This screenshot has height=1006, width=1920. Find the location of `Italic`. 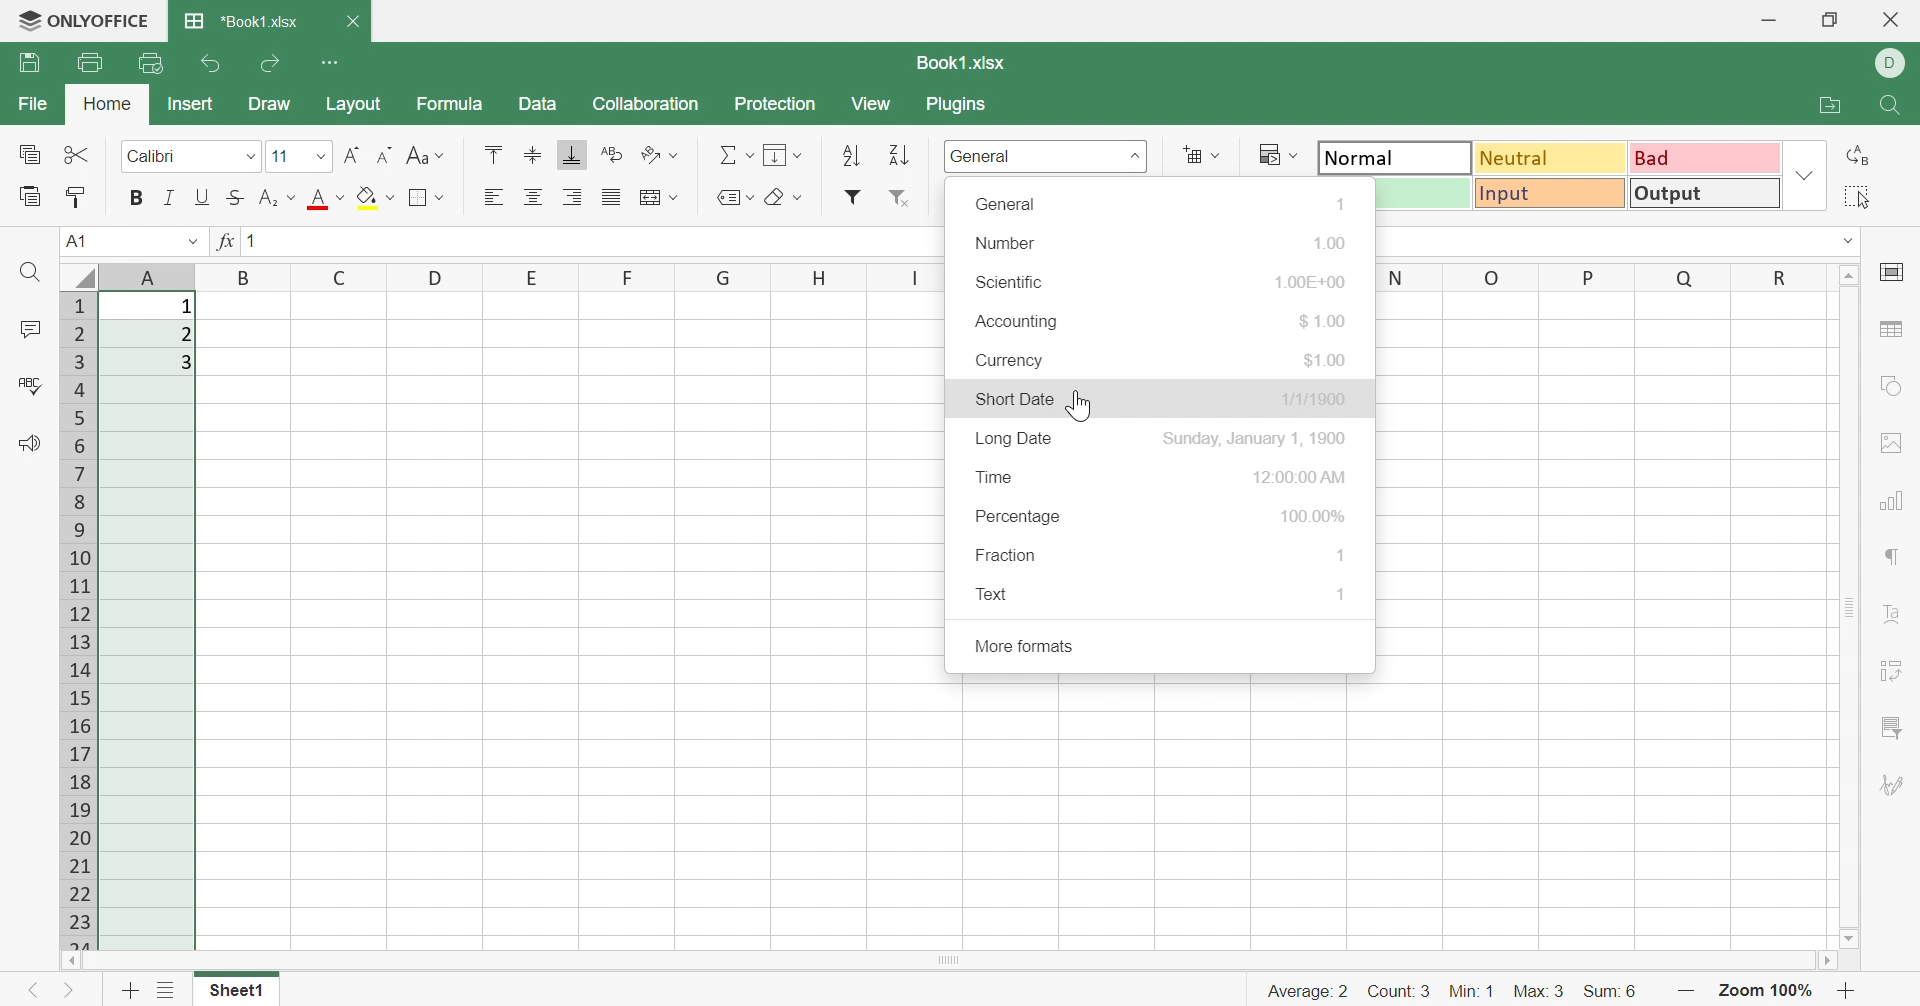

Italic is located at coordinates (169, 197).